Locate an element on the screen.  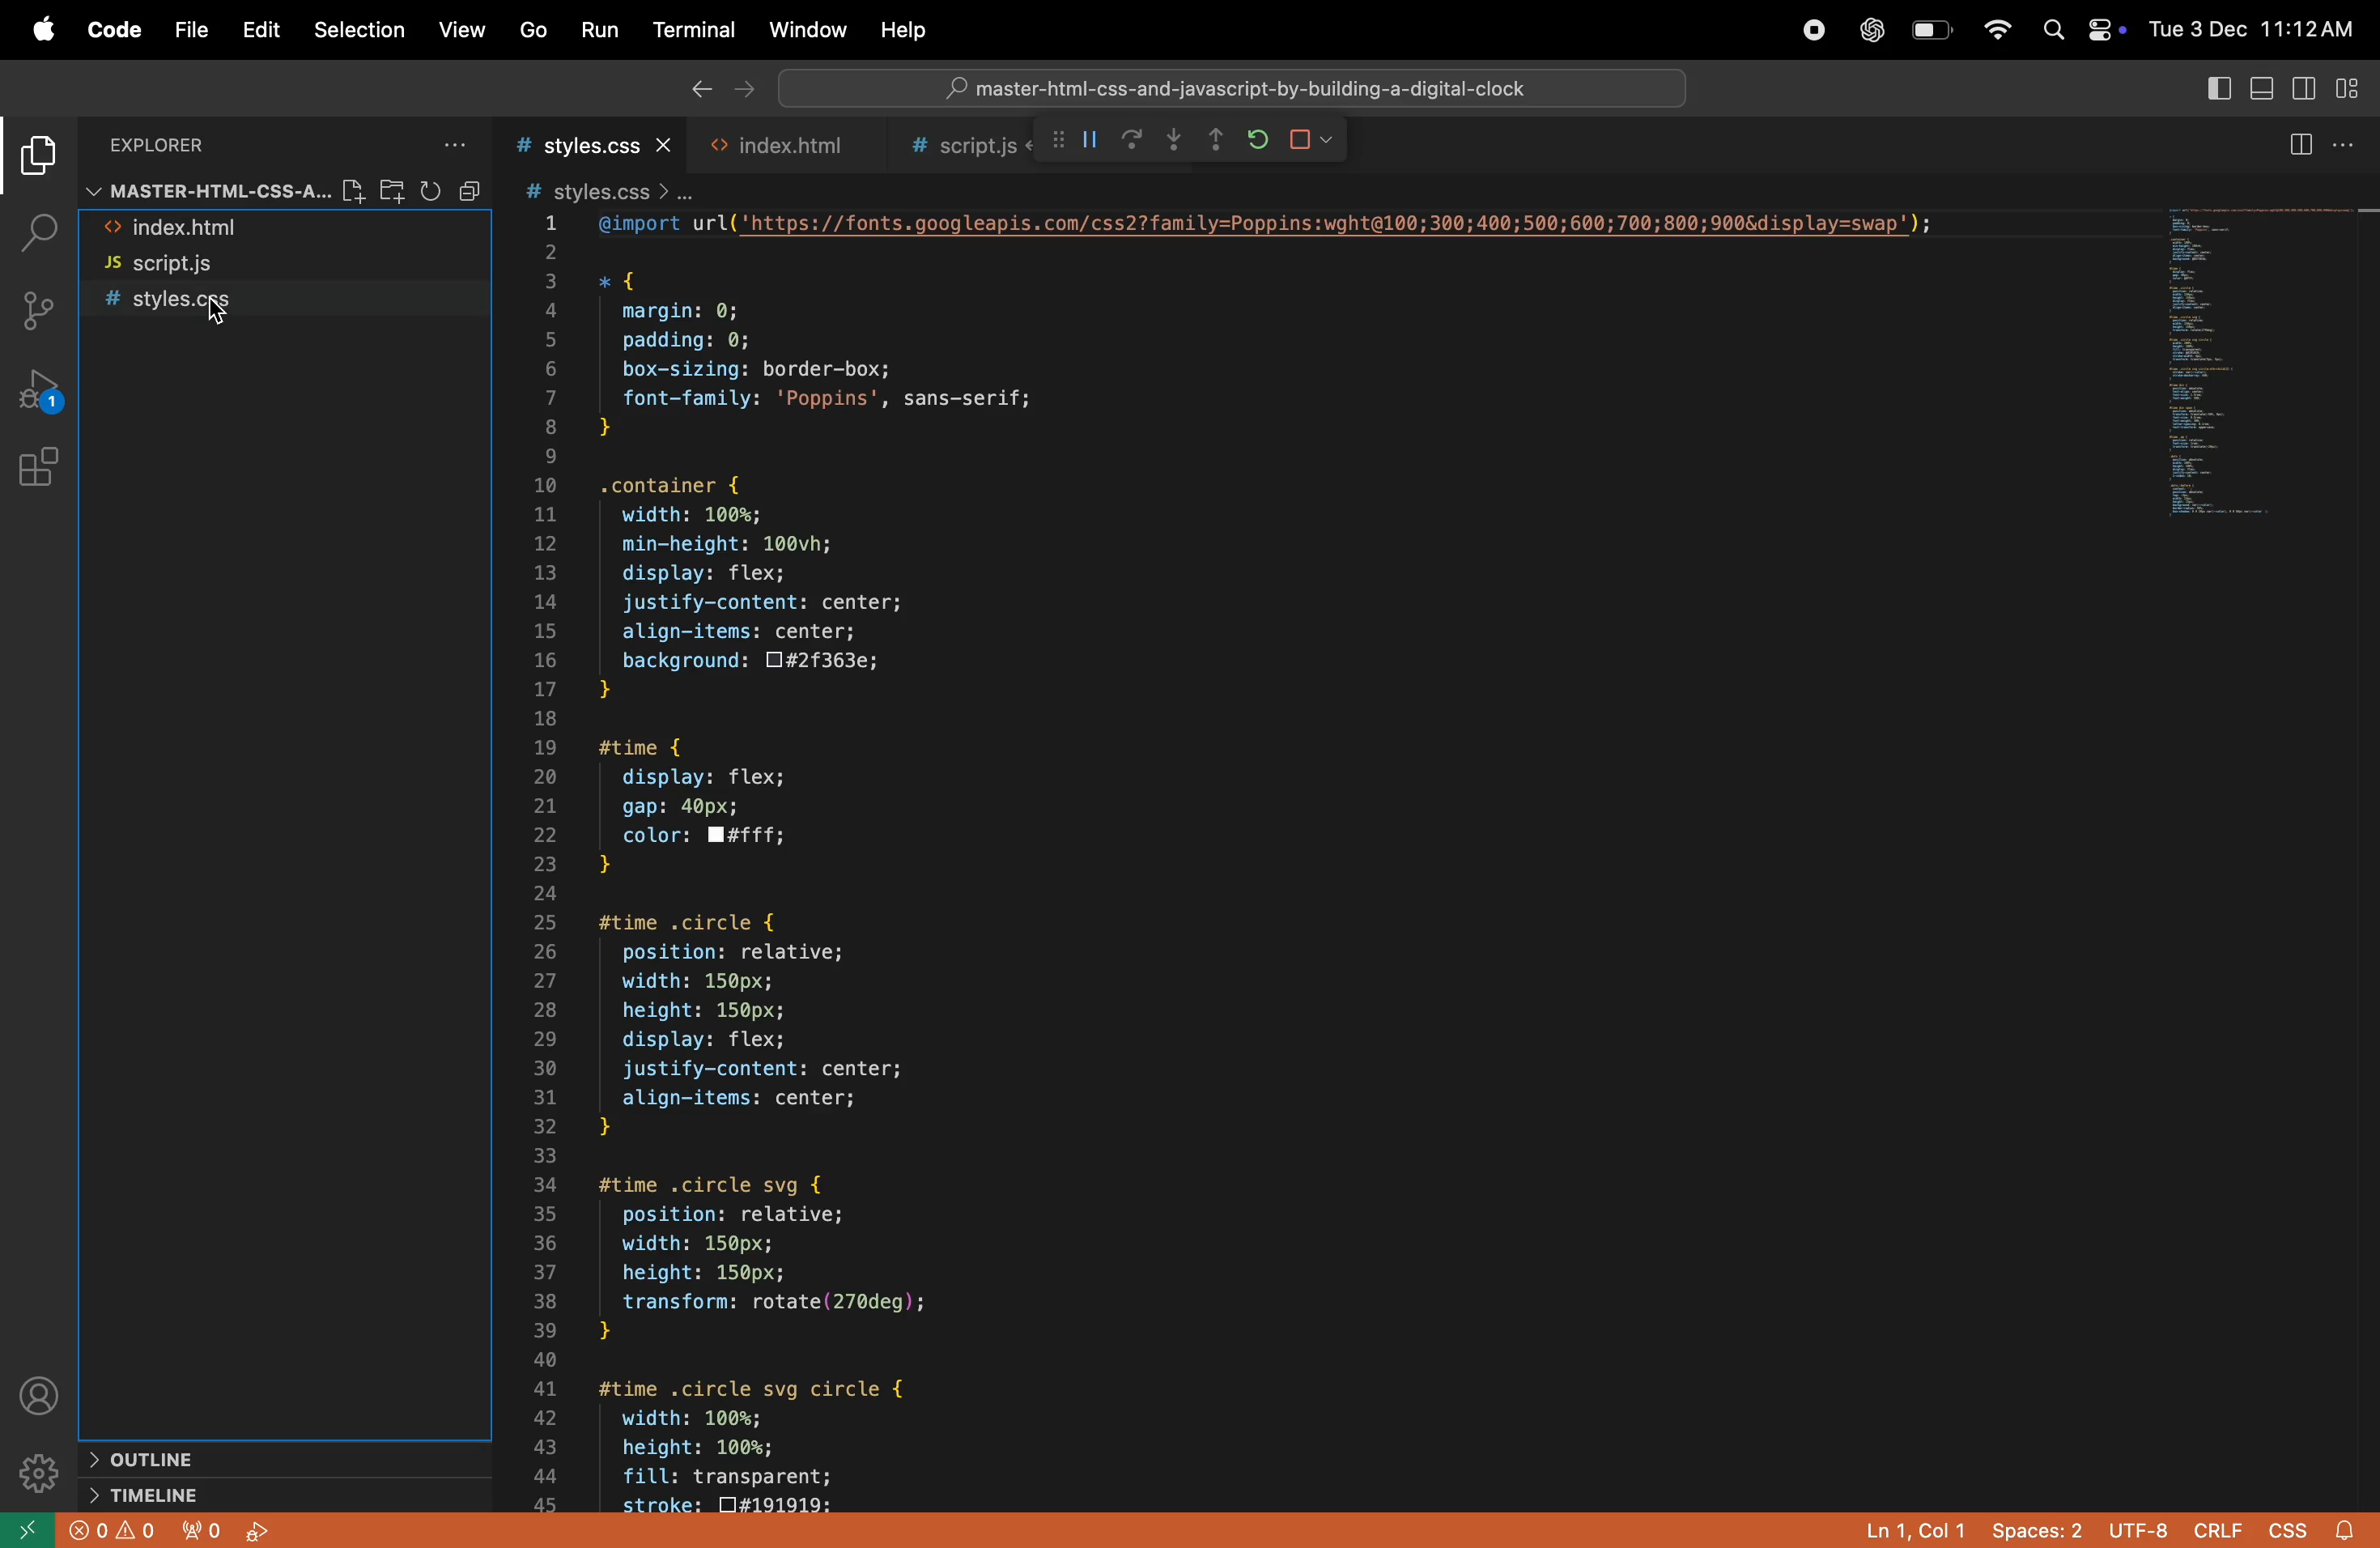
new folder is located at coordinates (395, 191).